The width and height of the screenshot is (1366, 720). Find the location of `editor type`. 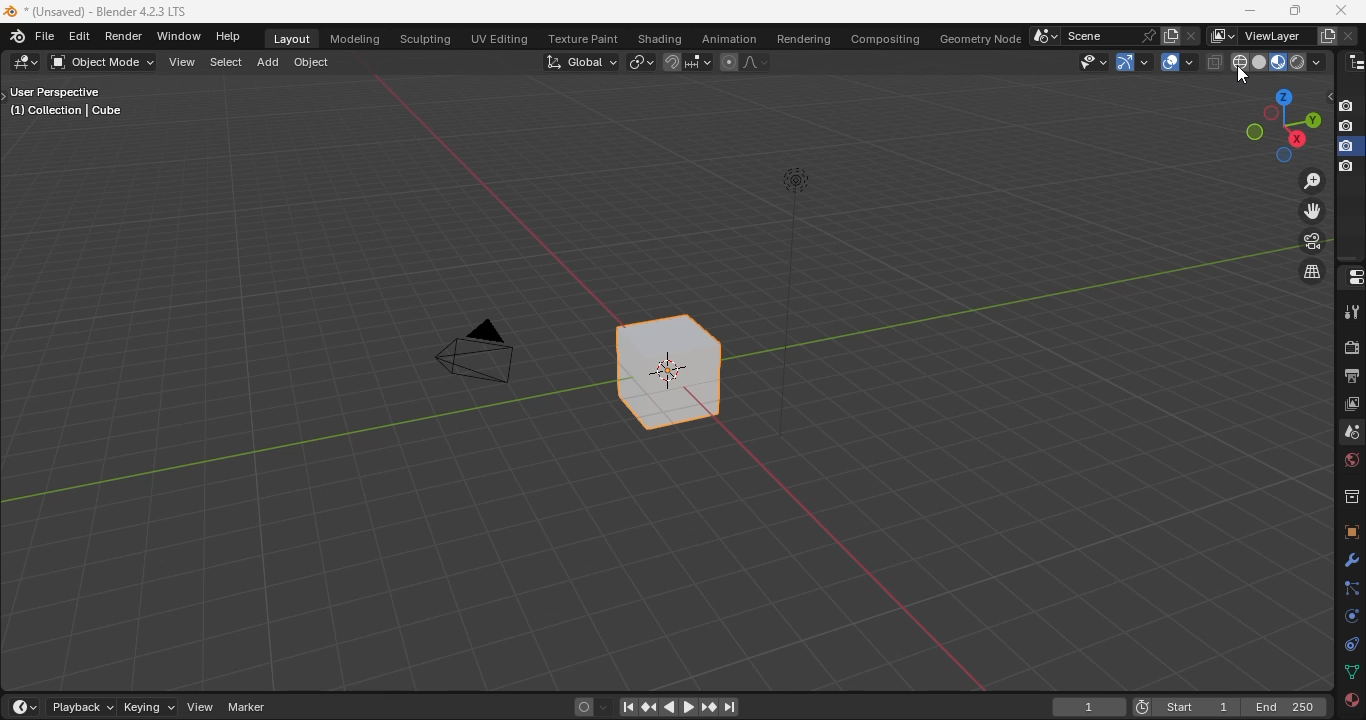

editor type is located at coordinates (1351, 62).